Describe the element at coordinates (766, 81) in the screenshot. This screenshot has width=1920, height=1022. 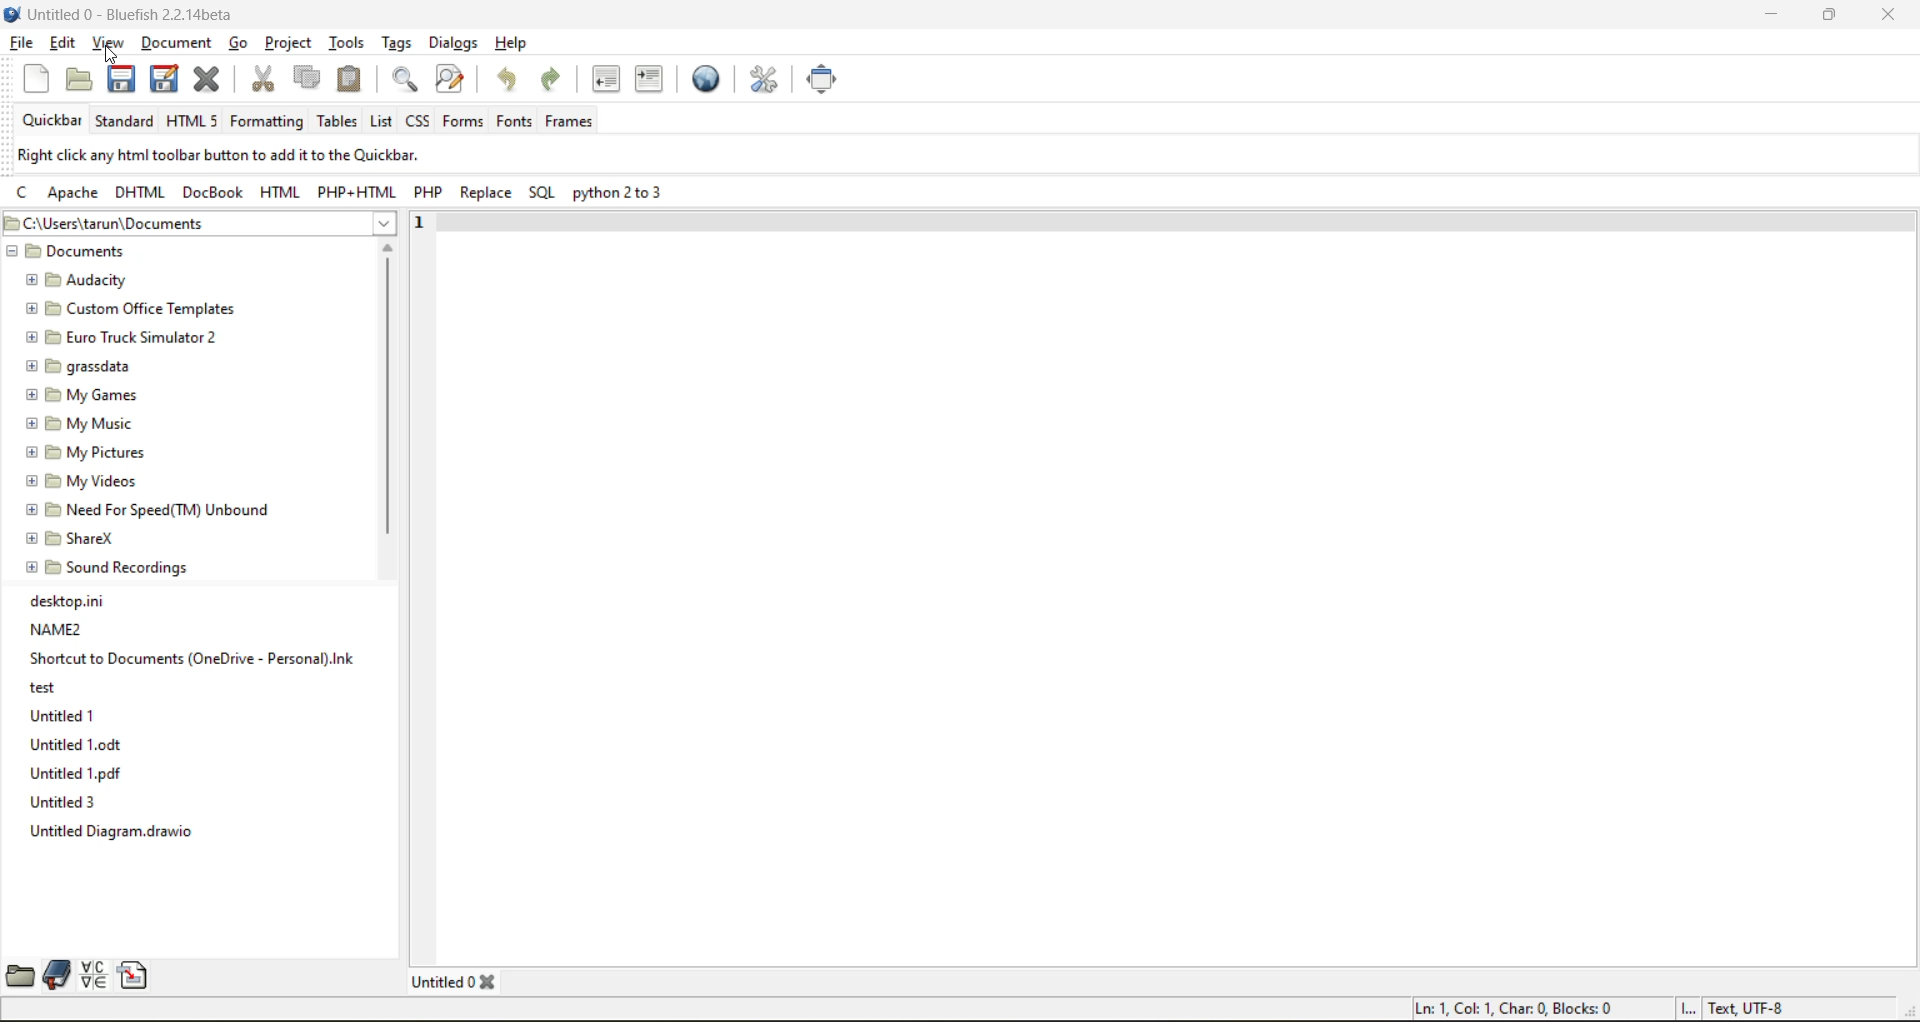
I see `edit preferences` at that location.